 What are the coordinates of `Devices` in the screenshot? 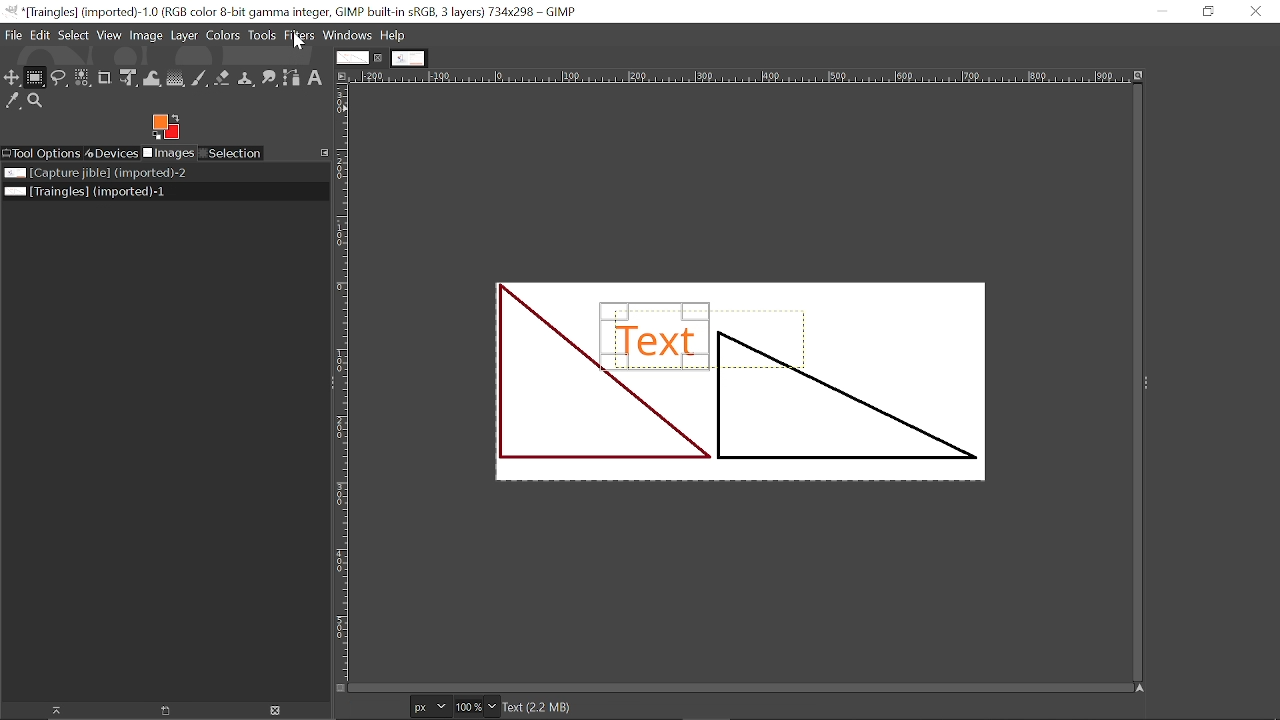 It's located at (111, 152).